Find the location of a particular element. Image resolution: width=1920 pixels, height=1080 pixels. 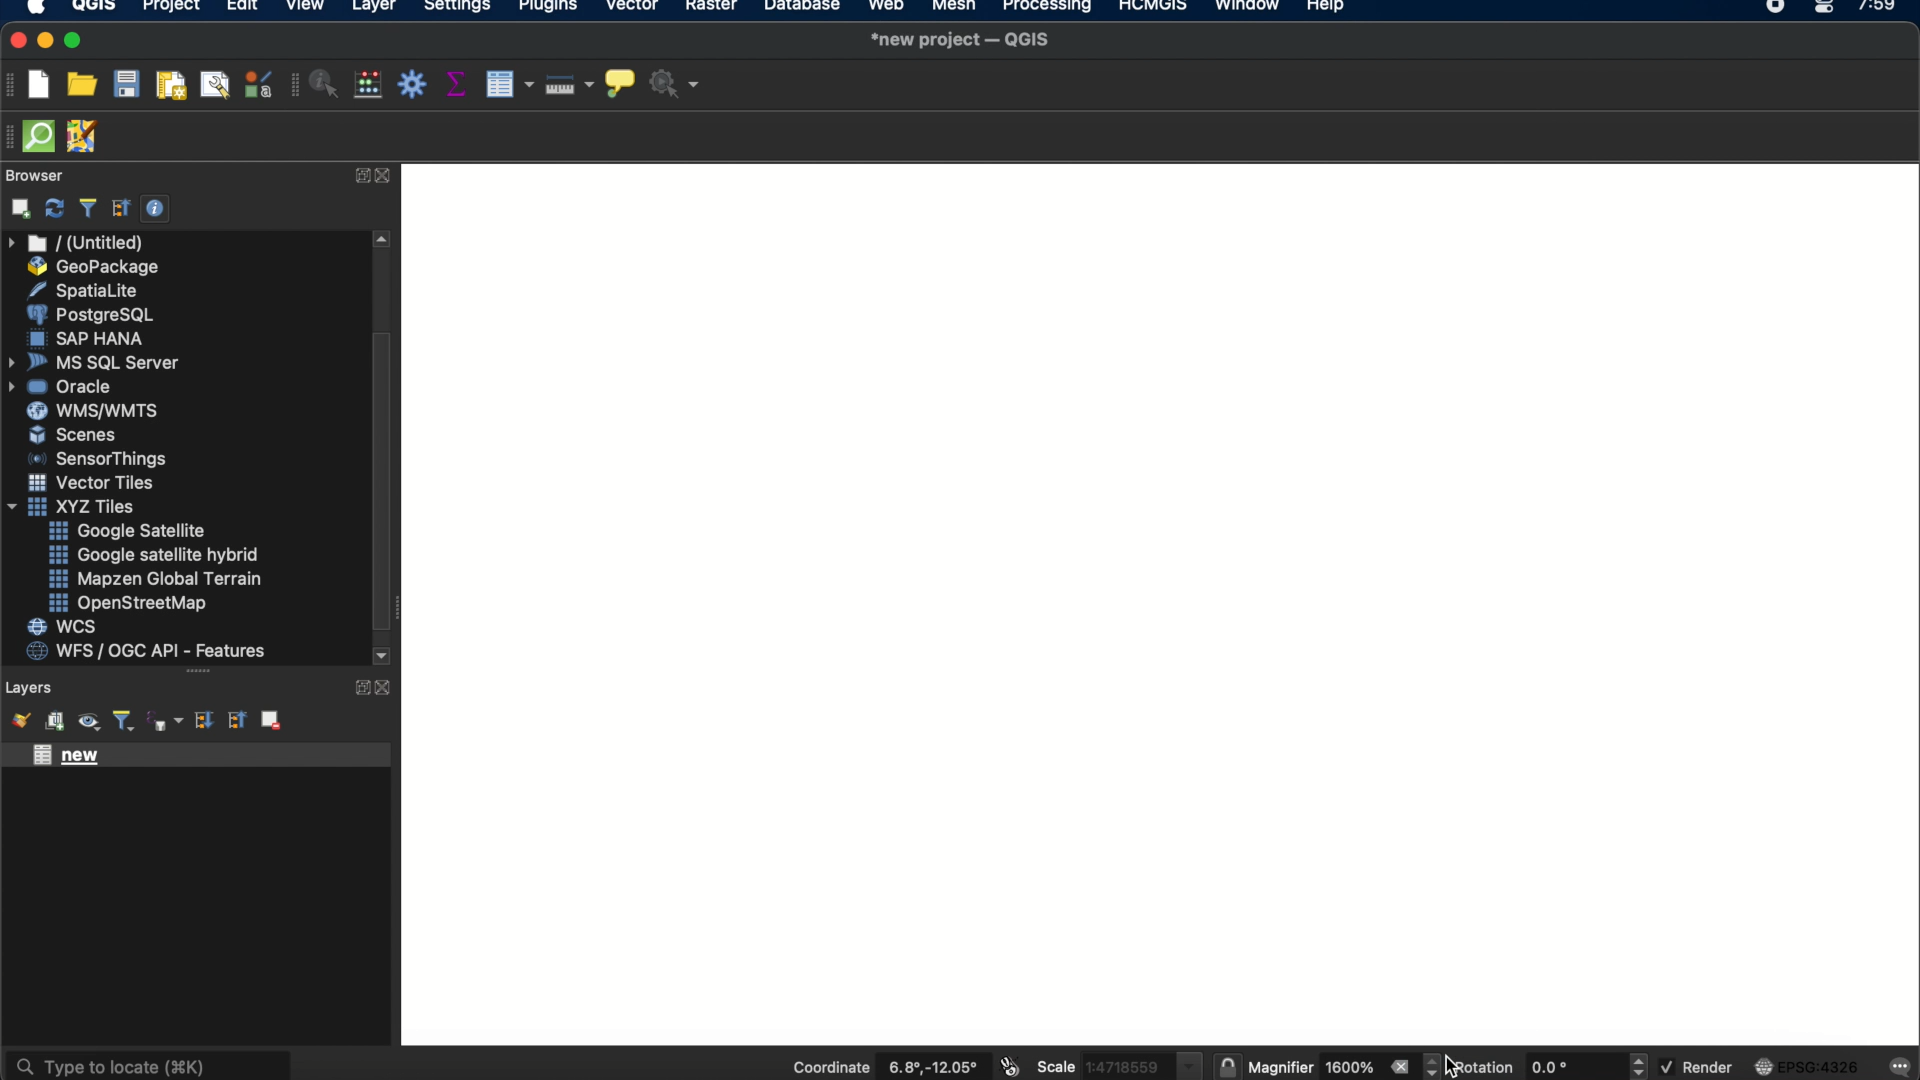

plugins is located at coordinates (548, 9).